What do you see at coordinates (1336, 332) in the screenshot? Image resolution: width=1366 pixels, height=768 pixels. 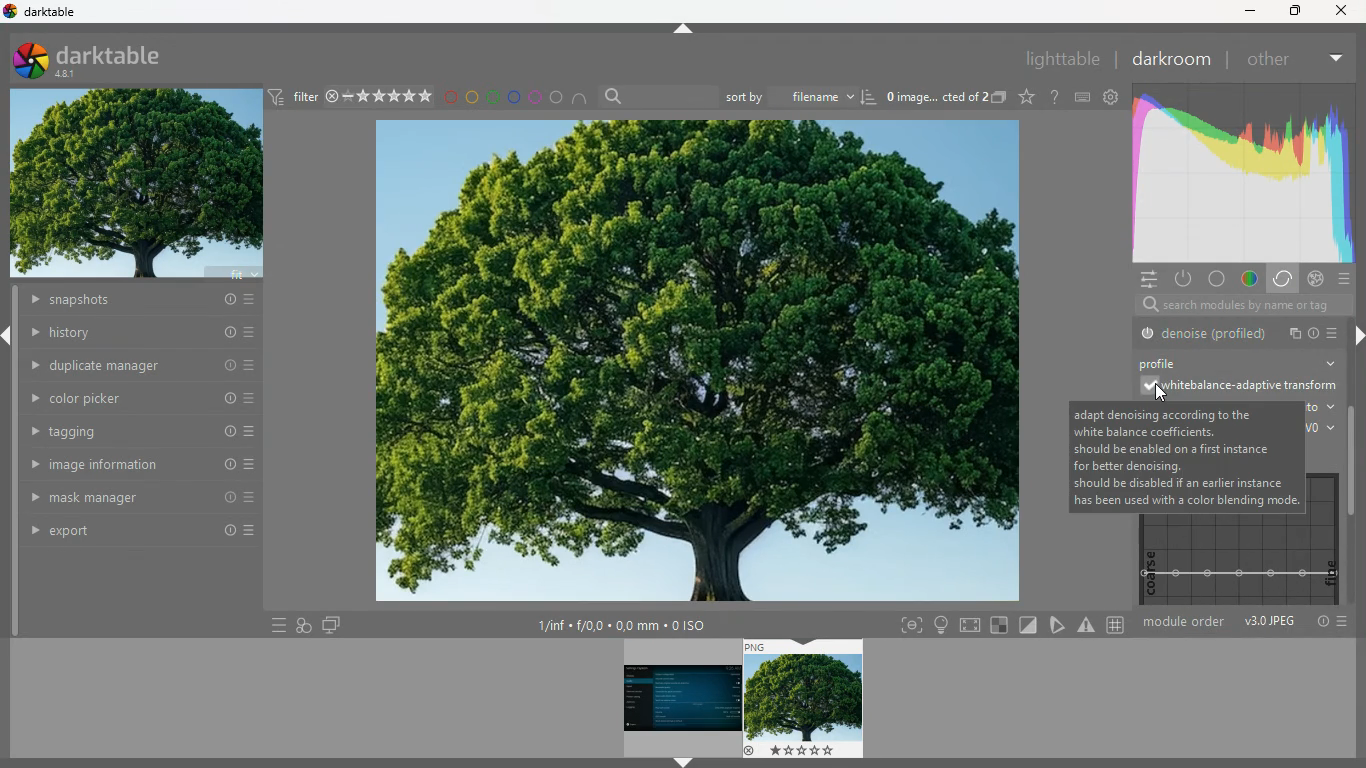 I see `more` at bounding box center [1336, 332].